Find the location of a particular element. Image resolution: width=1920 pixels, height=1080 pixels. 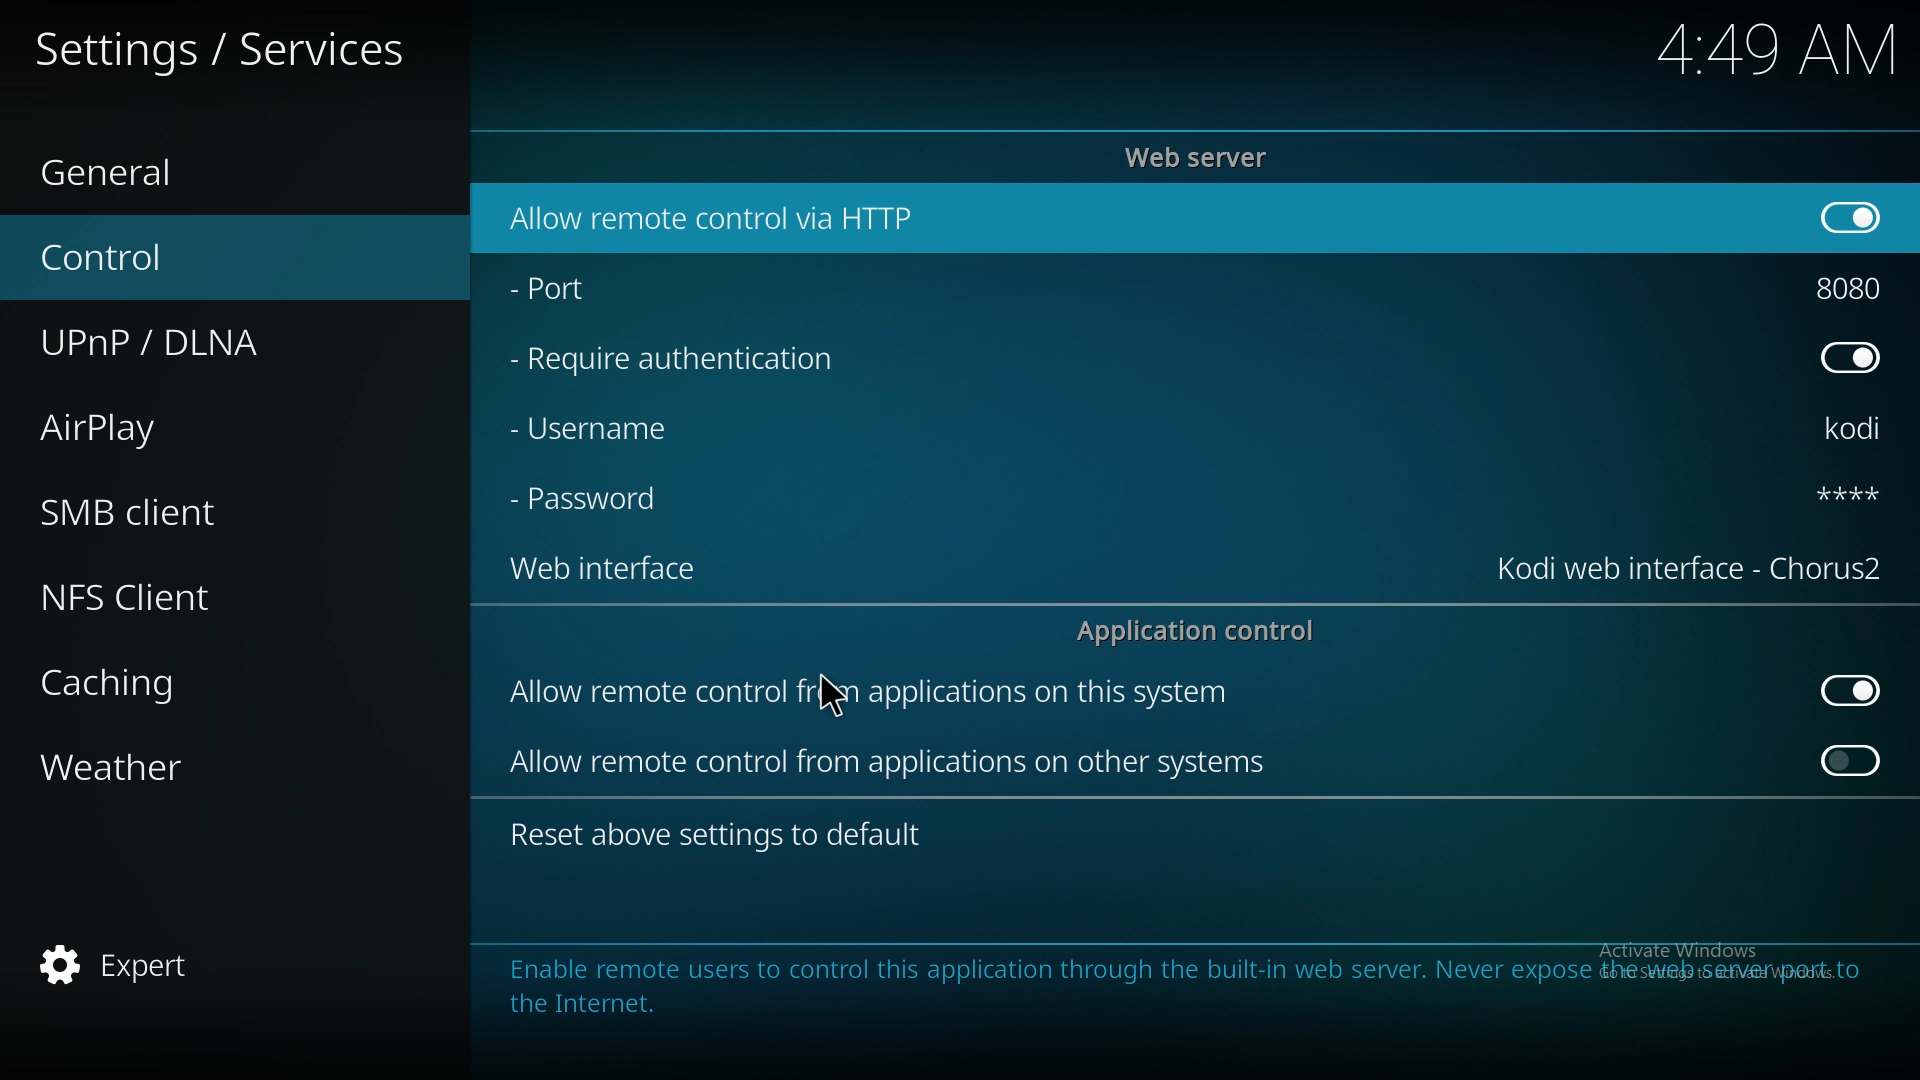

control is located at coordinates (146, 256).